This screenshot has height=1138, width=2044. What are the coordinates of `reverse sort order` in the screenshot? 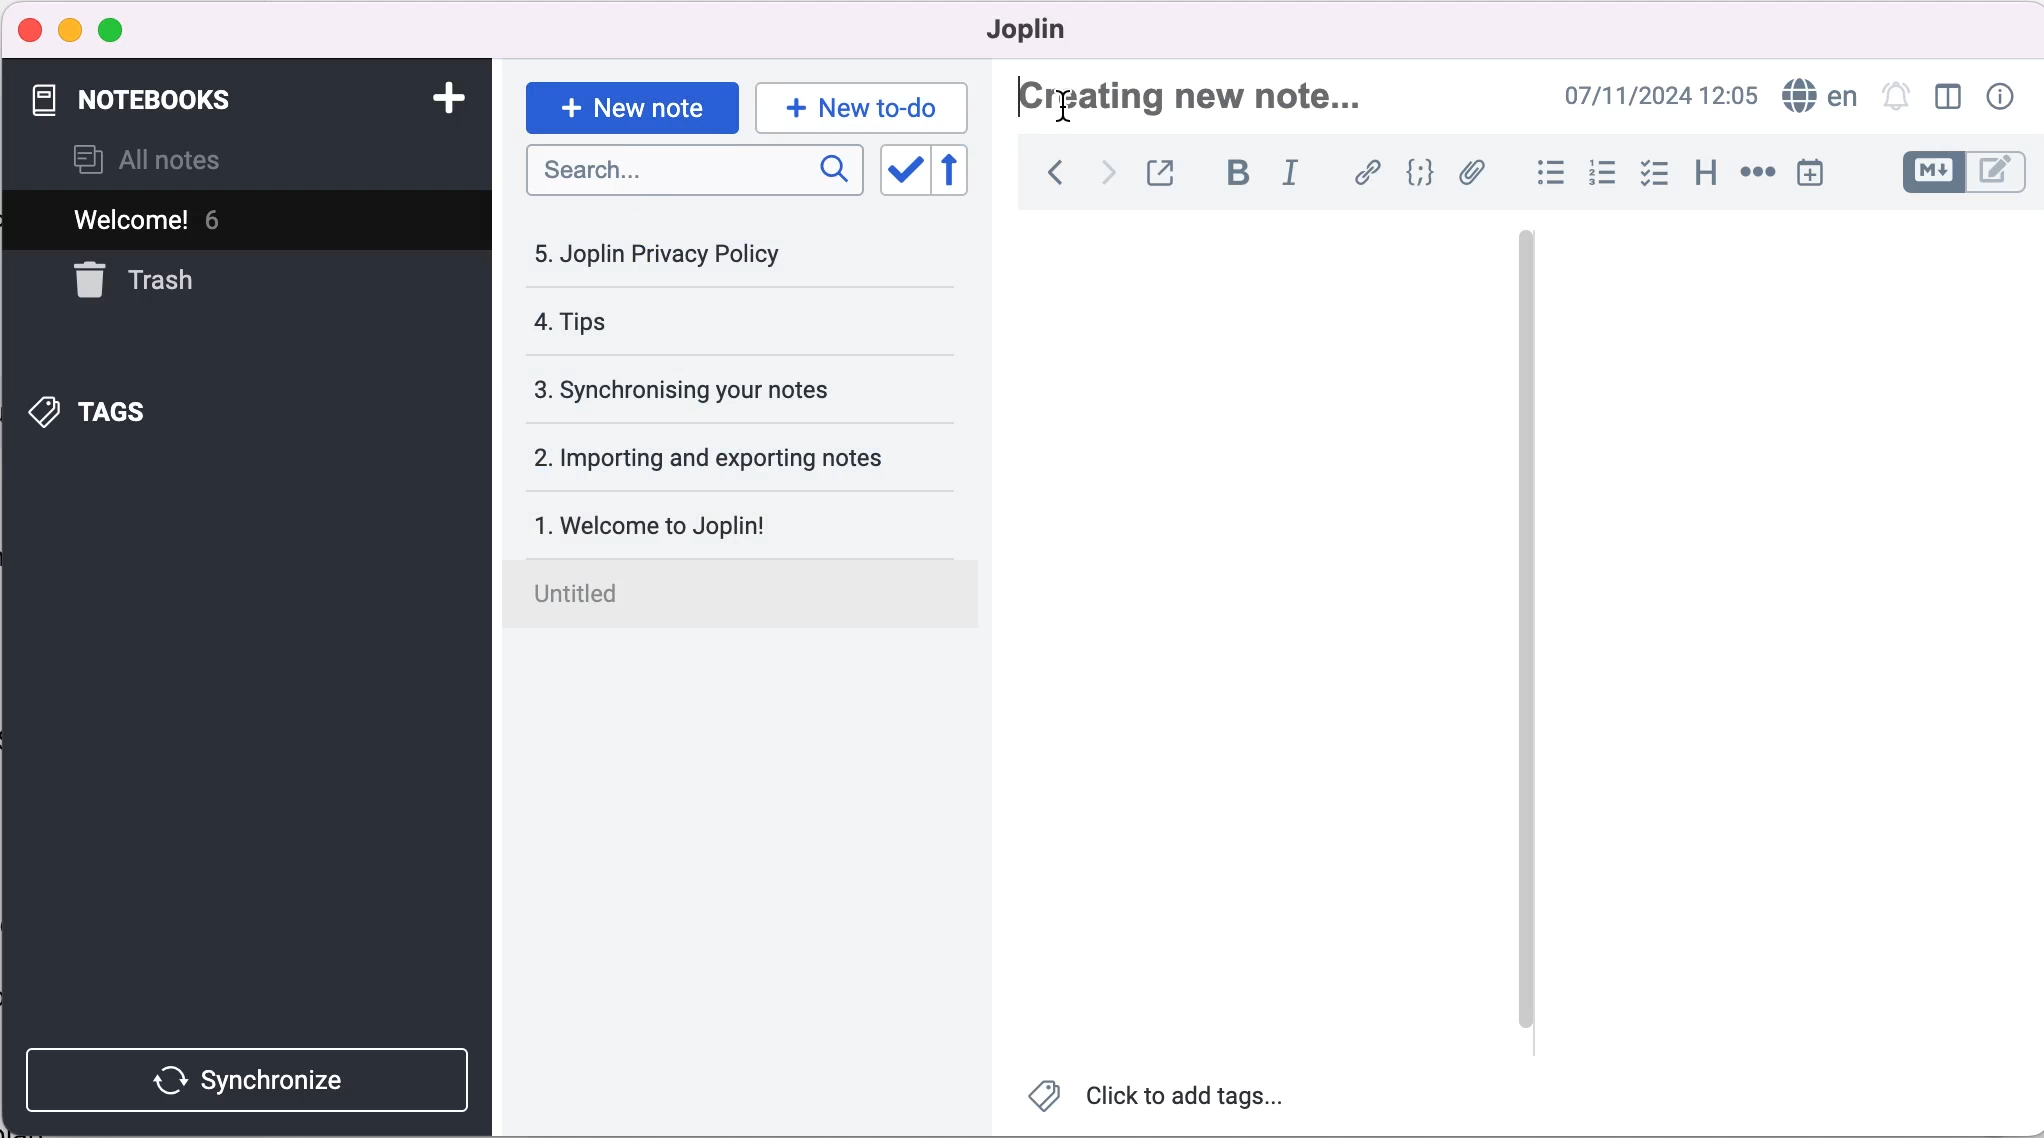 It's located at (958, 172).